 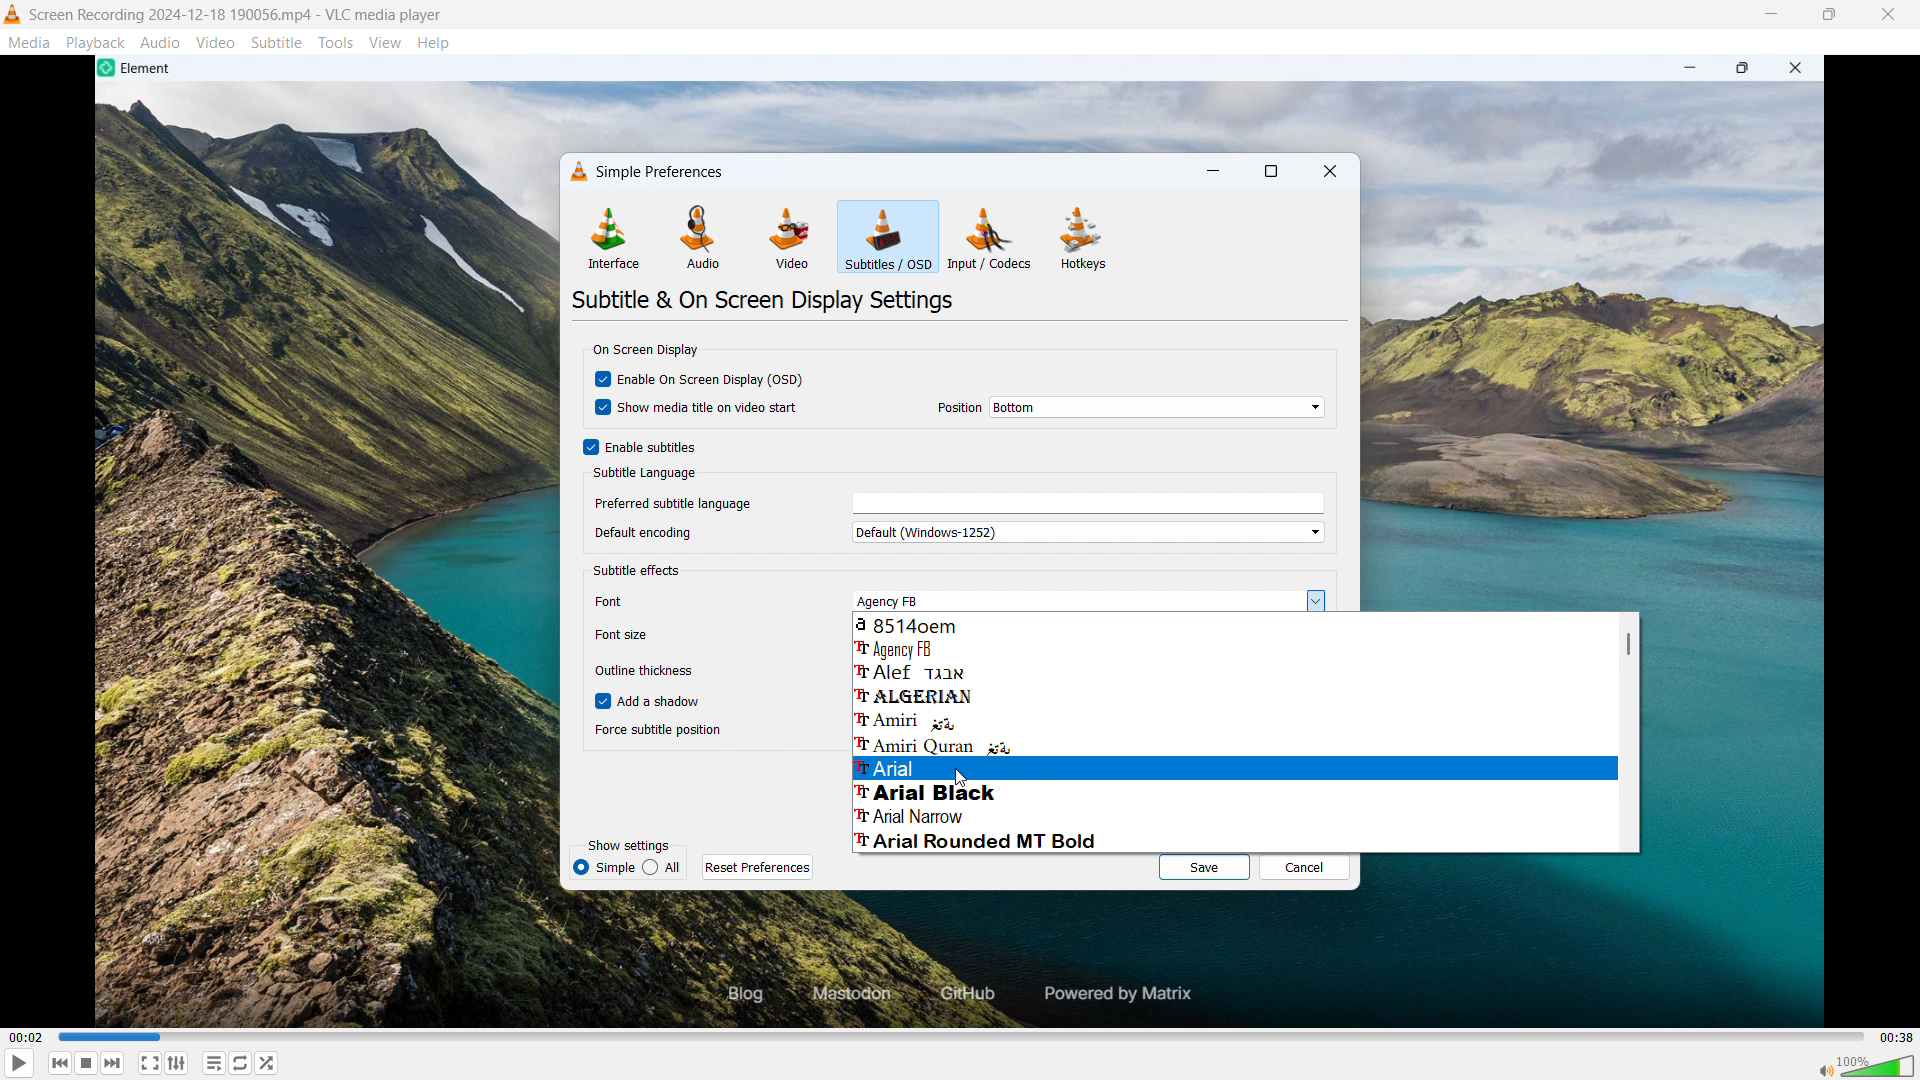 What do you see at coordinates (700, 378) in the screenshot?
I see `enable on screen display` at bounding box center [700, 378].